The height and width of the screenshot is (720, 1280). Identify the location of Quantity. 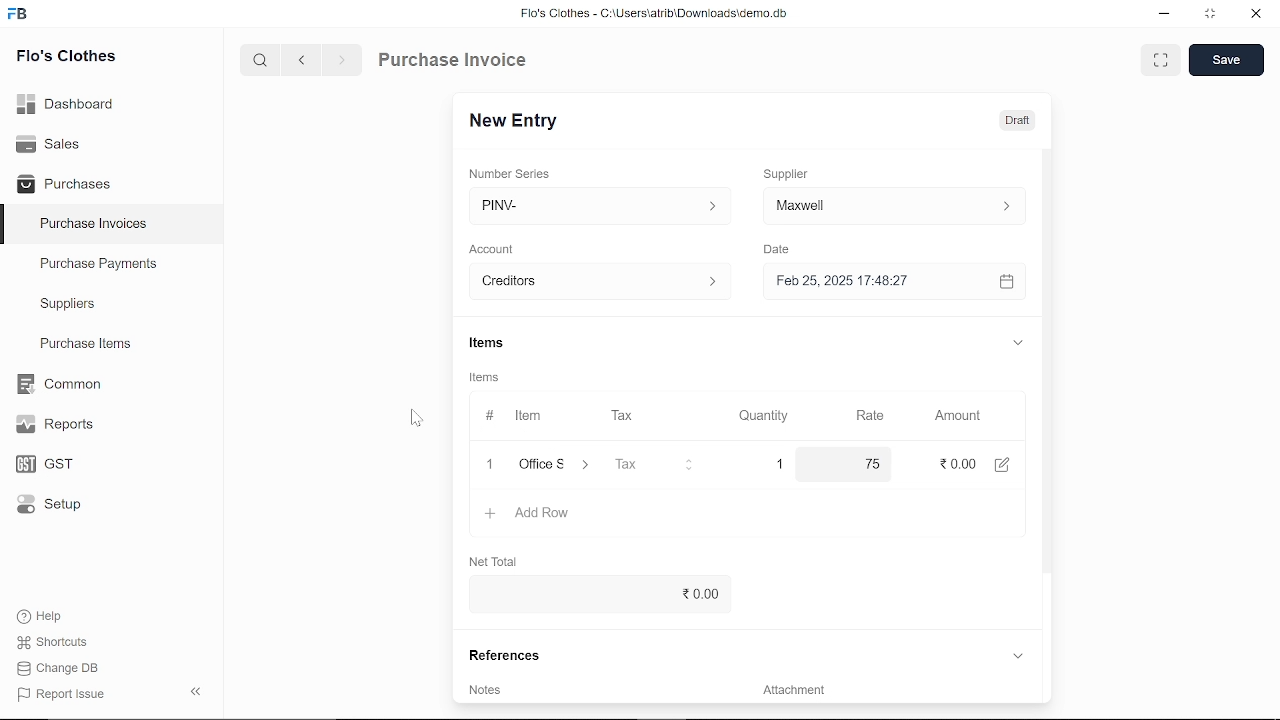
(766, 415).